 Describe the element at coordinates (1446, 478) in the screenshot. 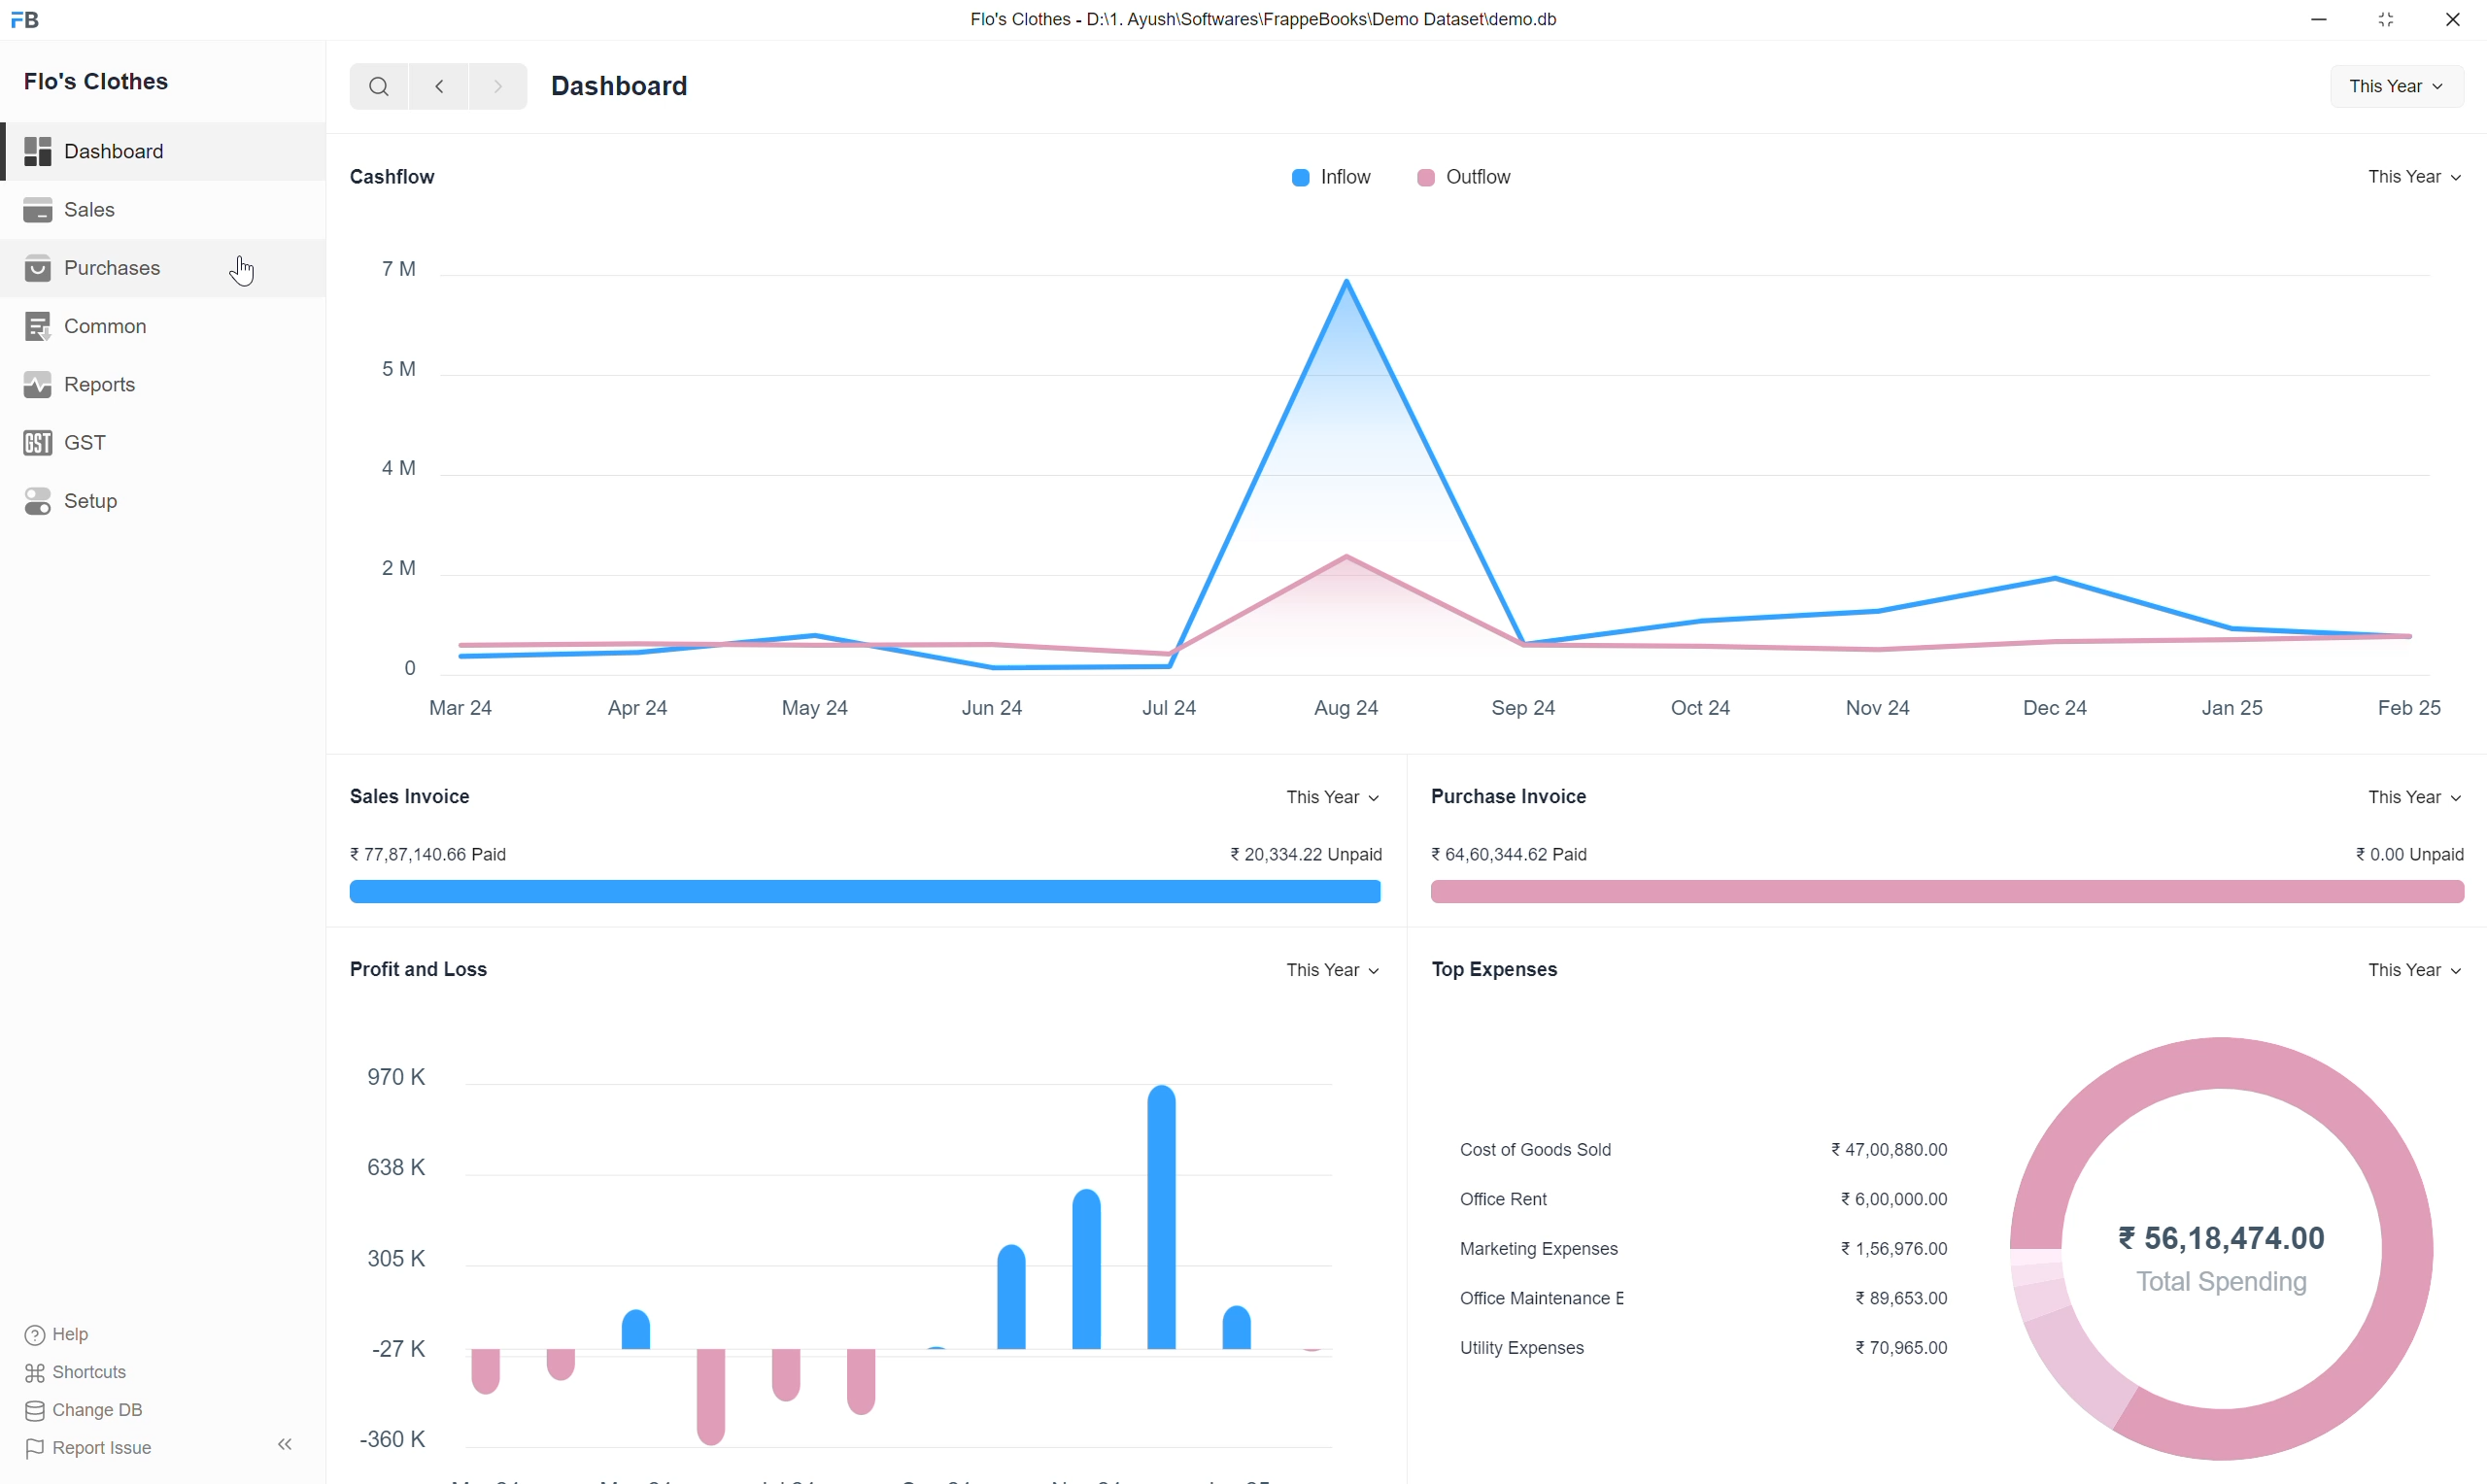

I see `graph` at that location.